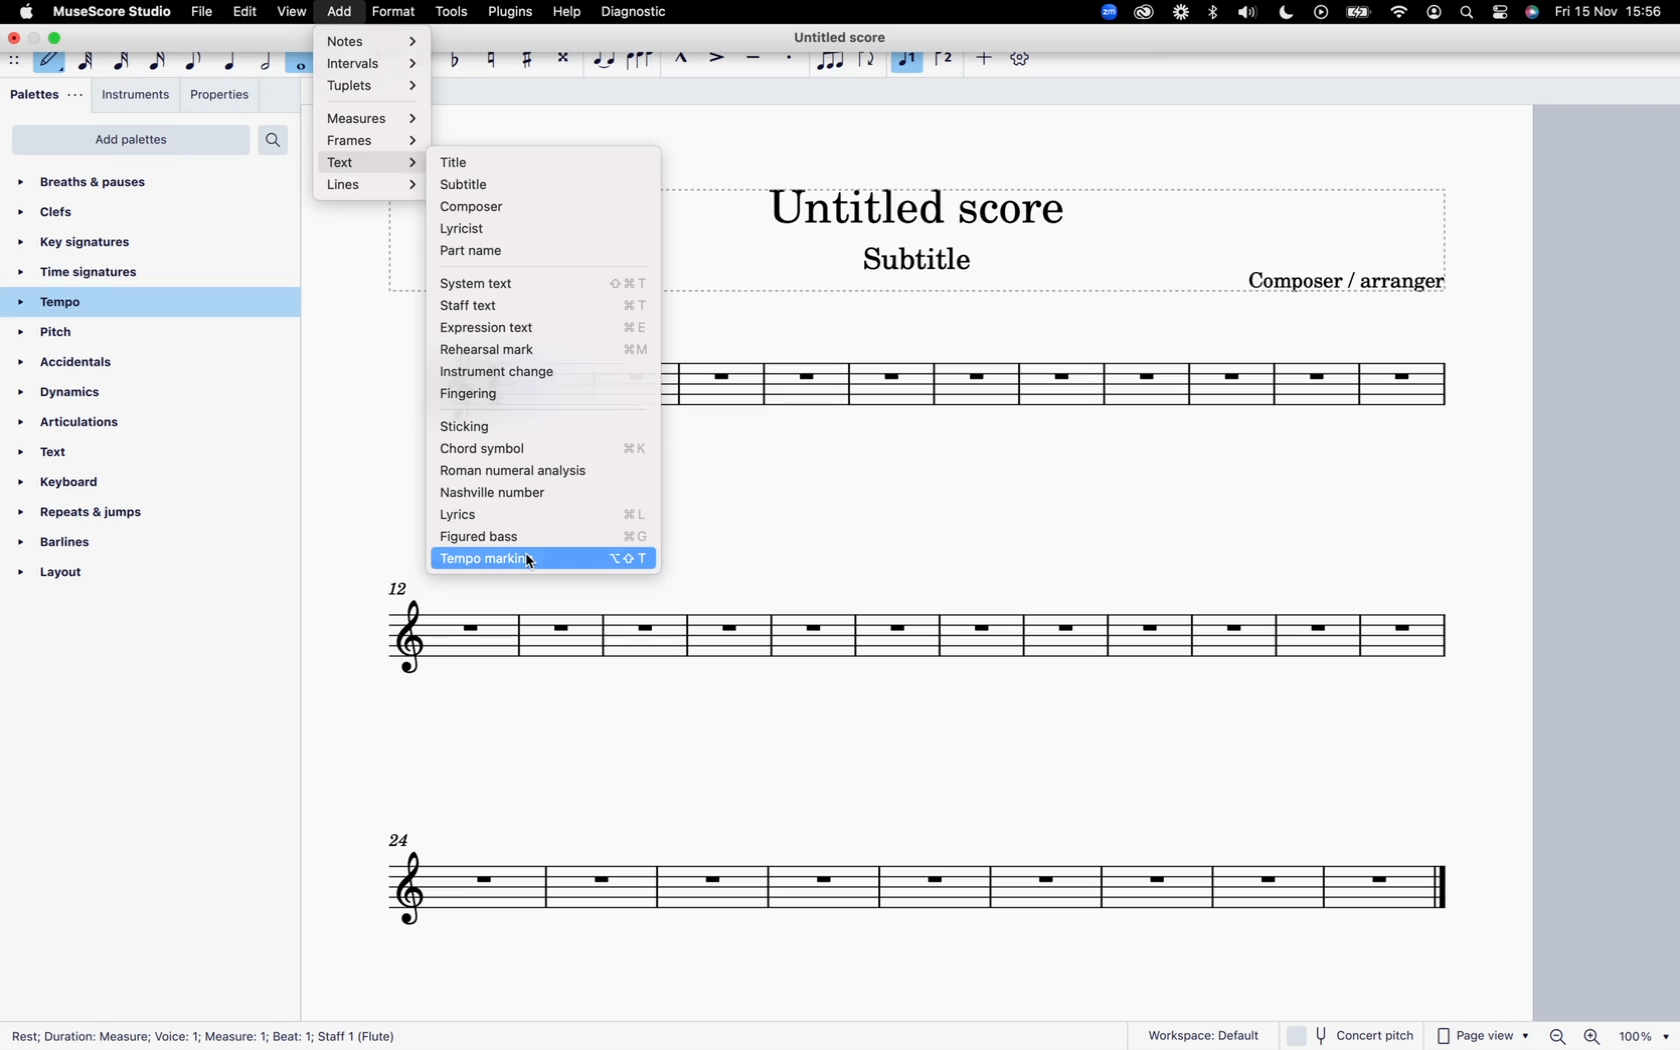 This screenshot has height=1050, width=1680. What do you see at coordinates (1352, 281) in the screenshot?
I see `composer / arranger` at bounding box center [1352, 281].